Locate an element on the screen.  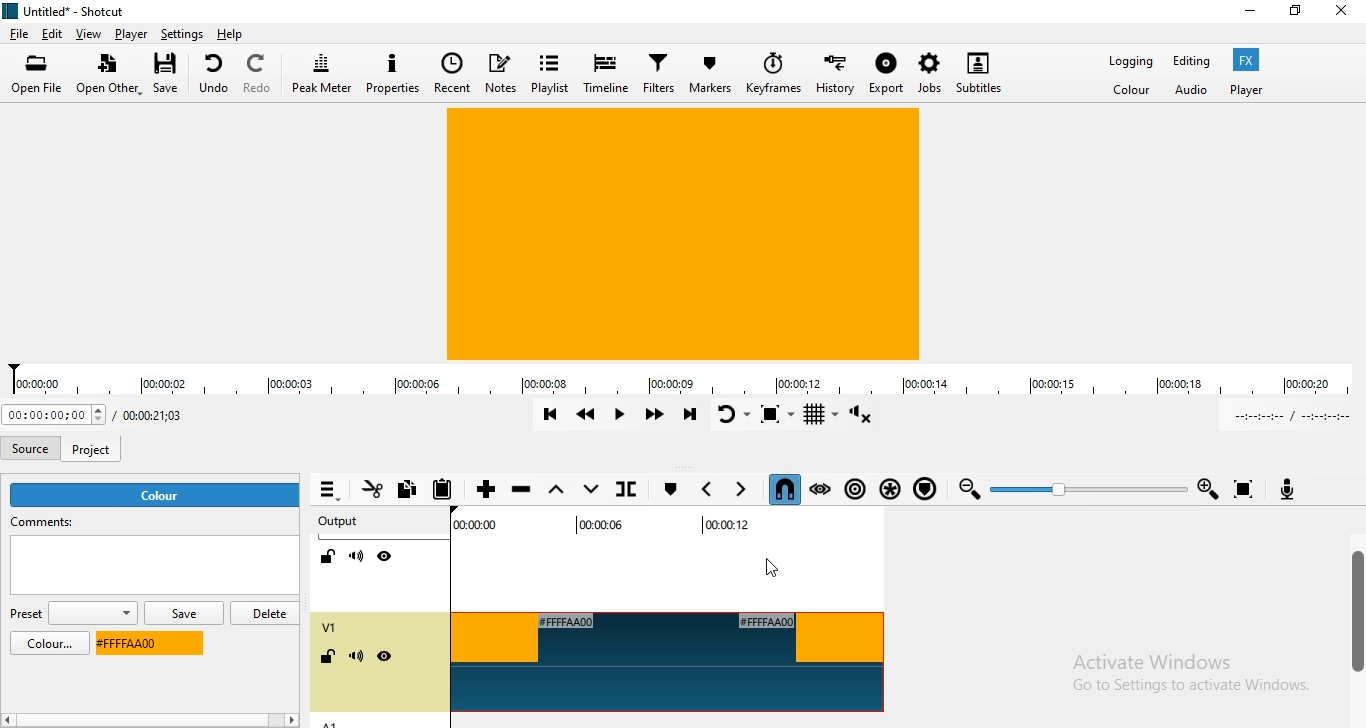
save is located at coordinates (183, 614).